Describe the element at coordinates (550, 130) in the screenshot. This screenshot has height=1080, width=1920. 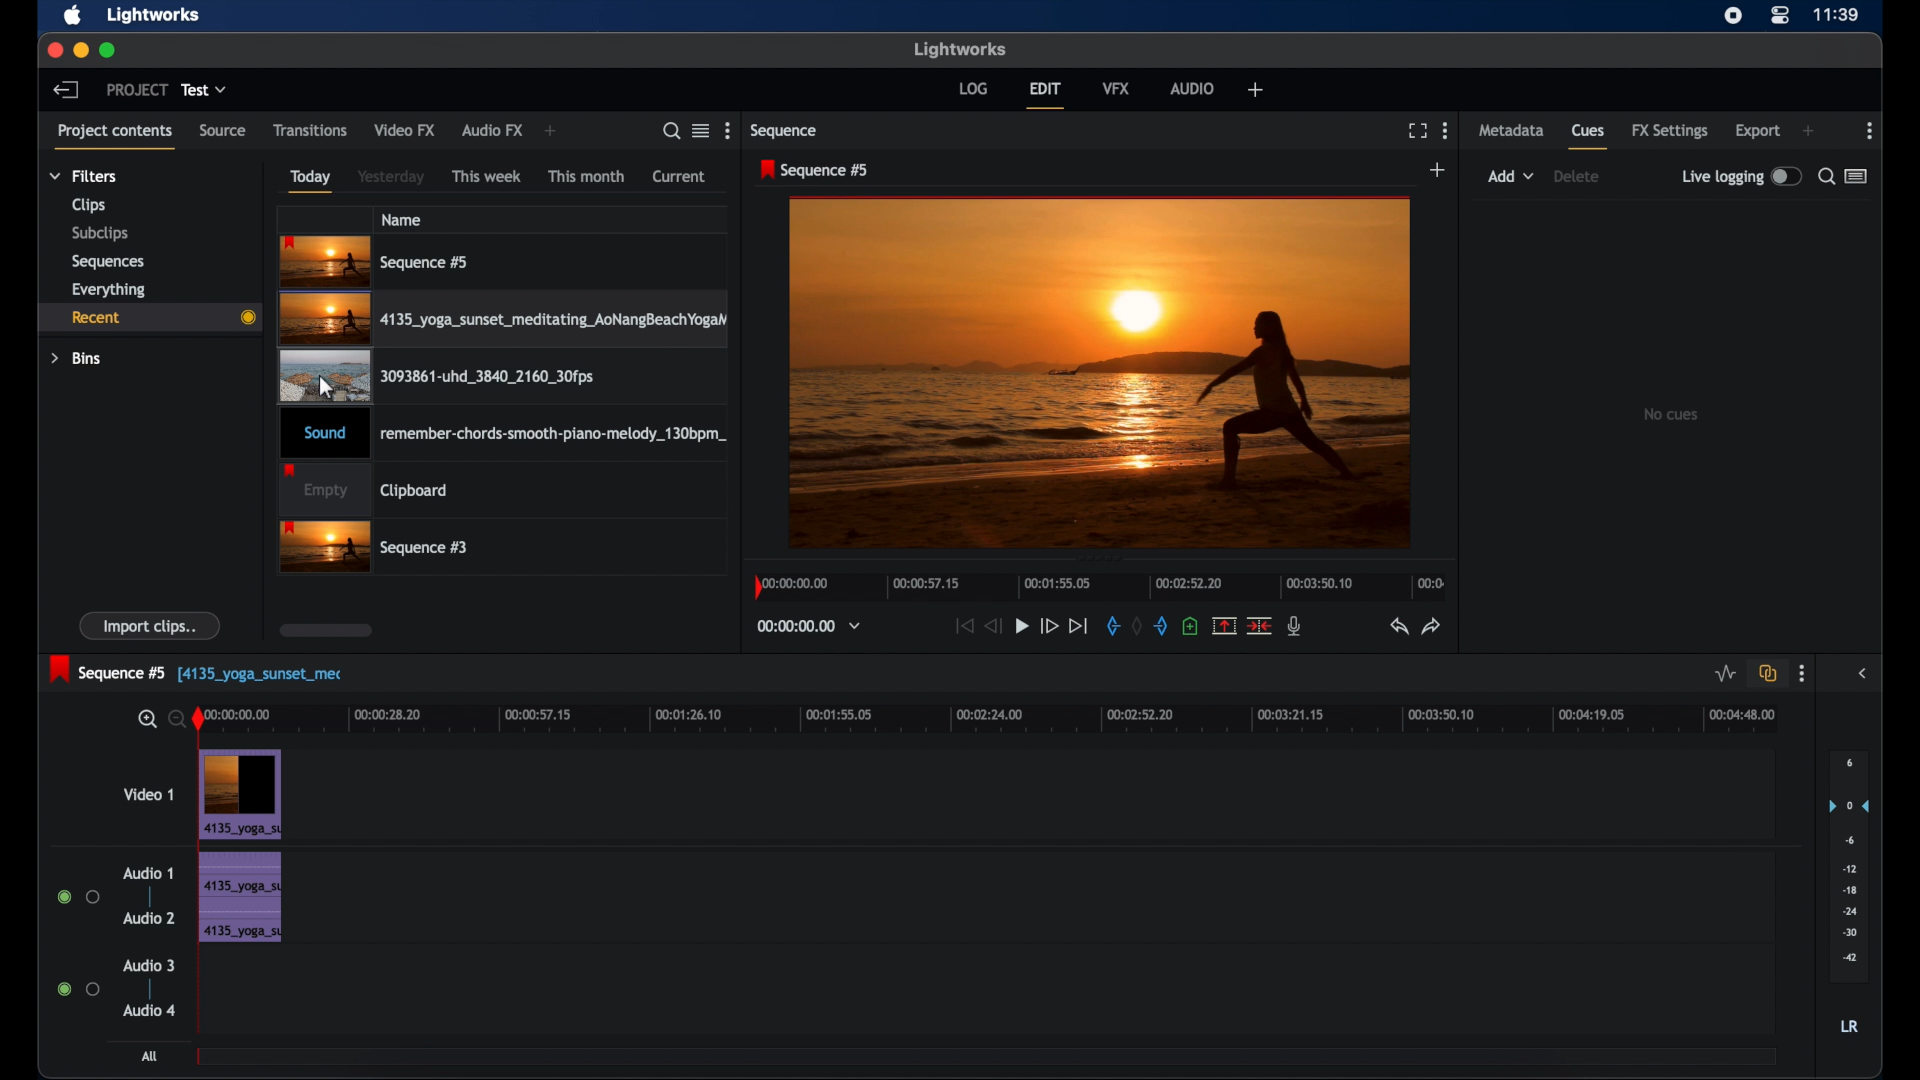
I see `add` at that location.